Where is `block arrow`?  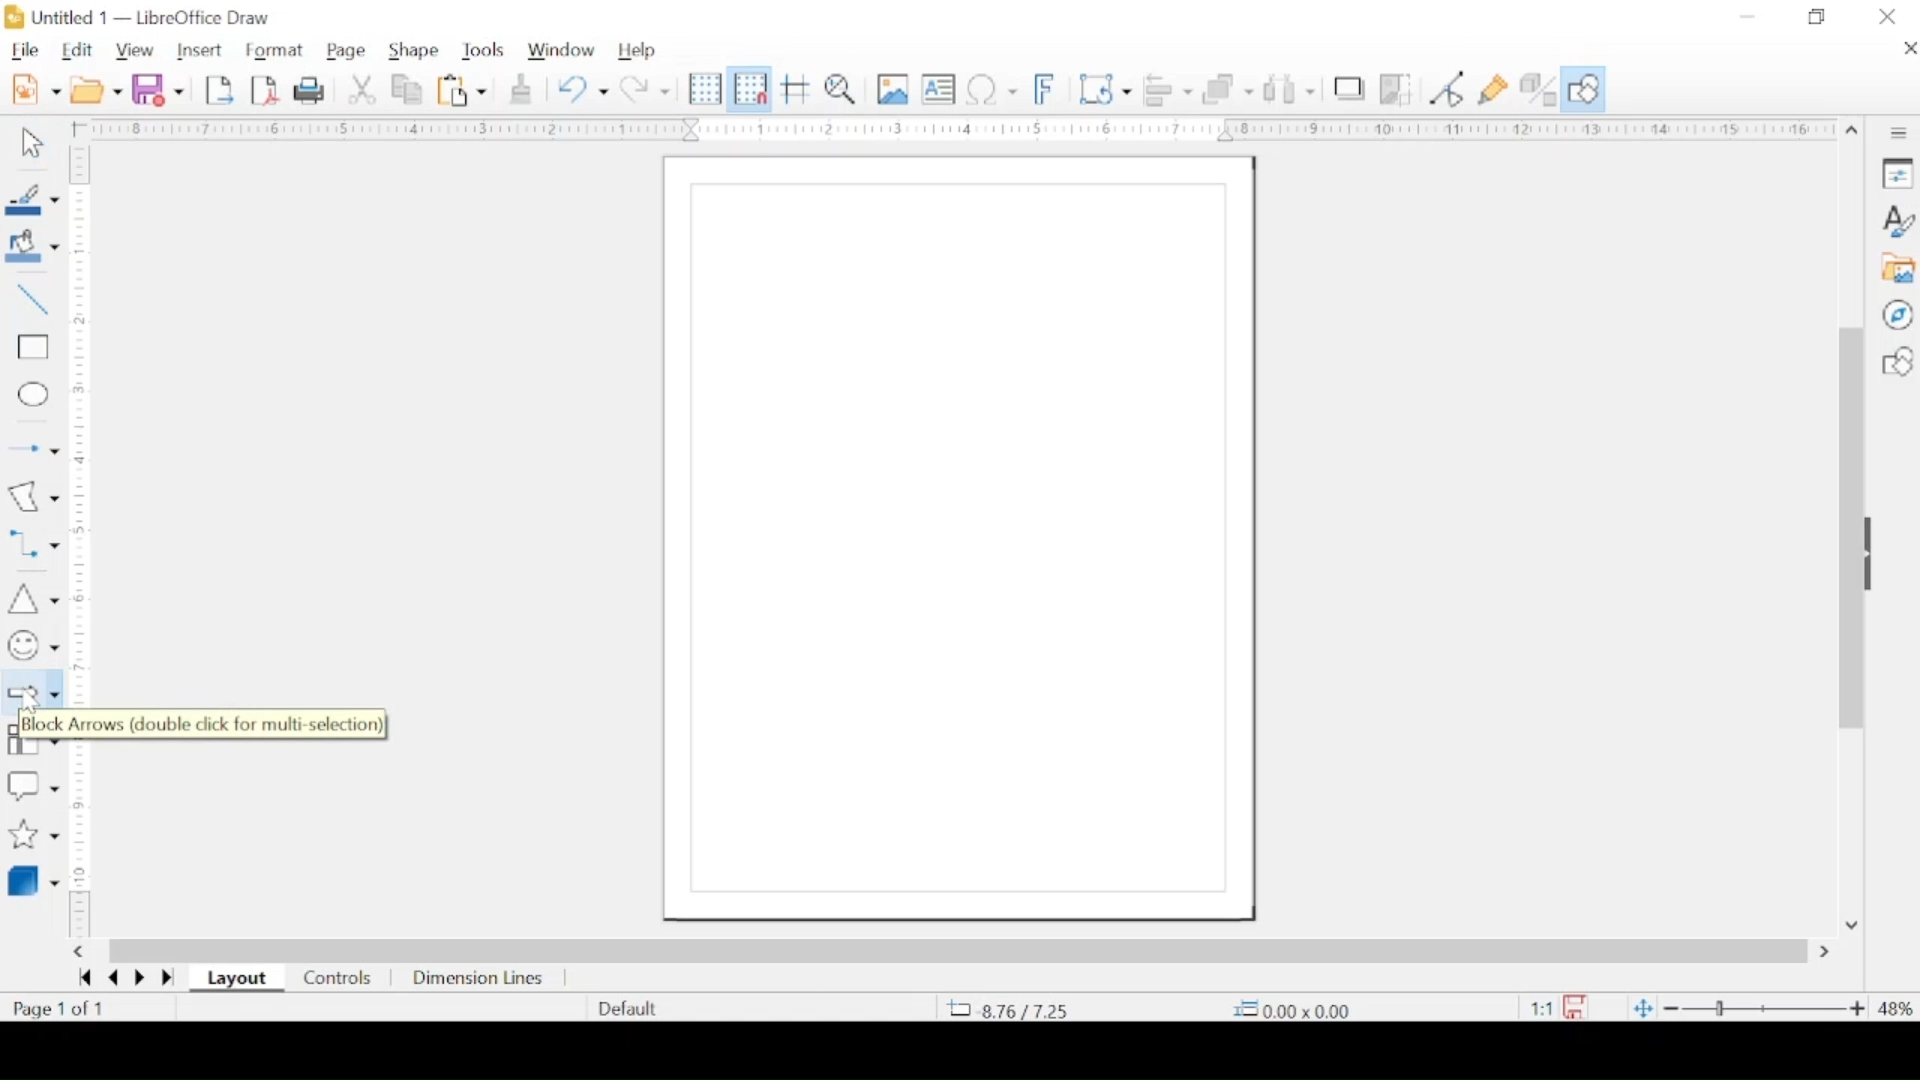
block arrow is located at coordinates (31, 692).